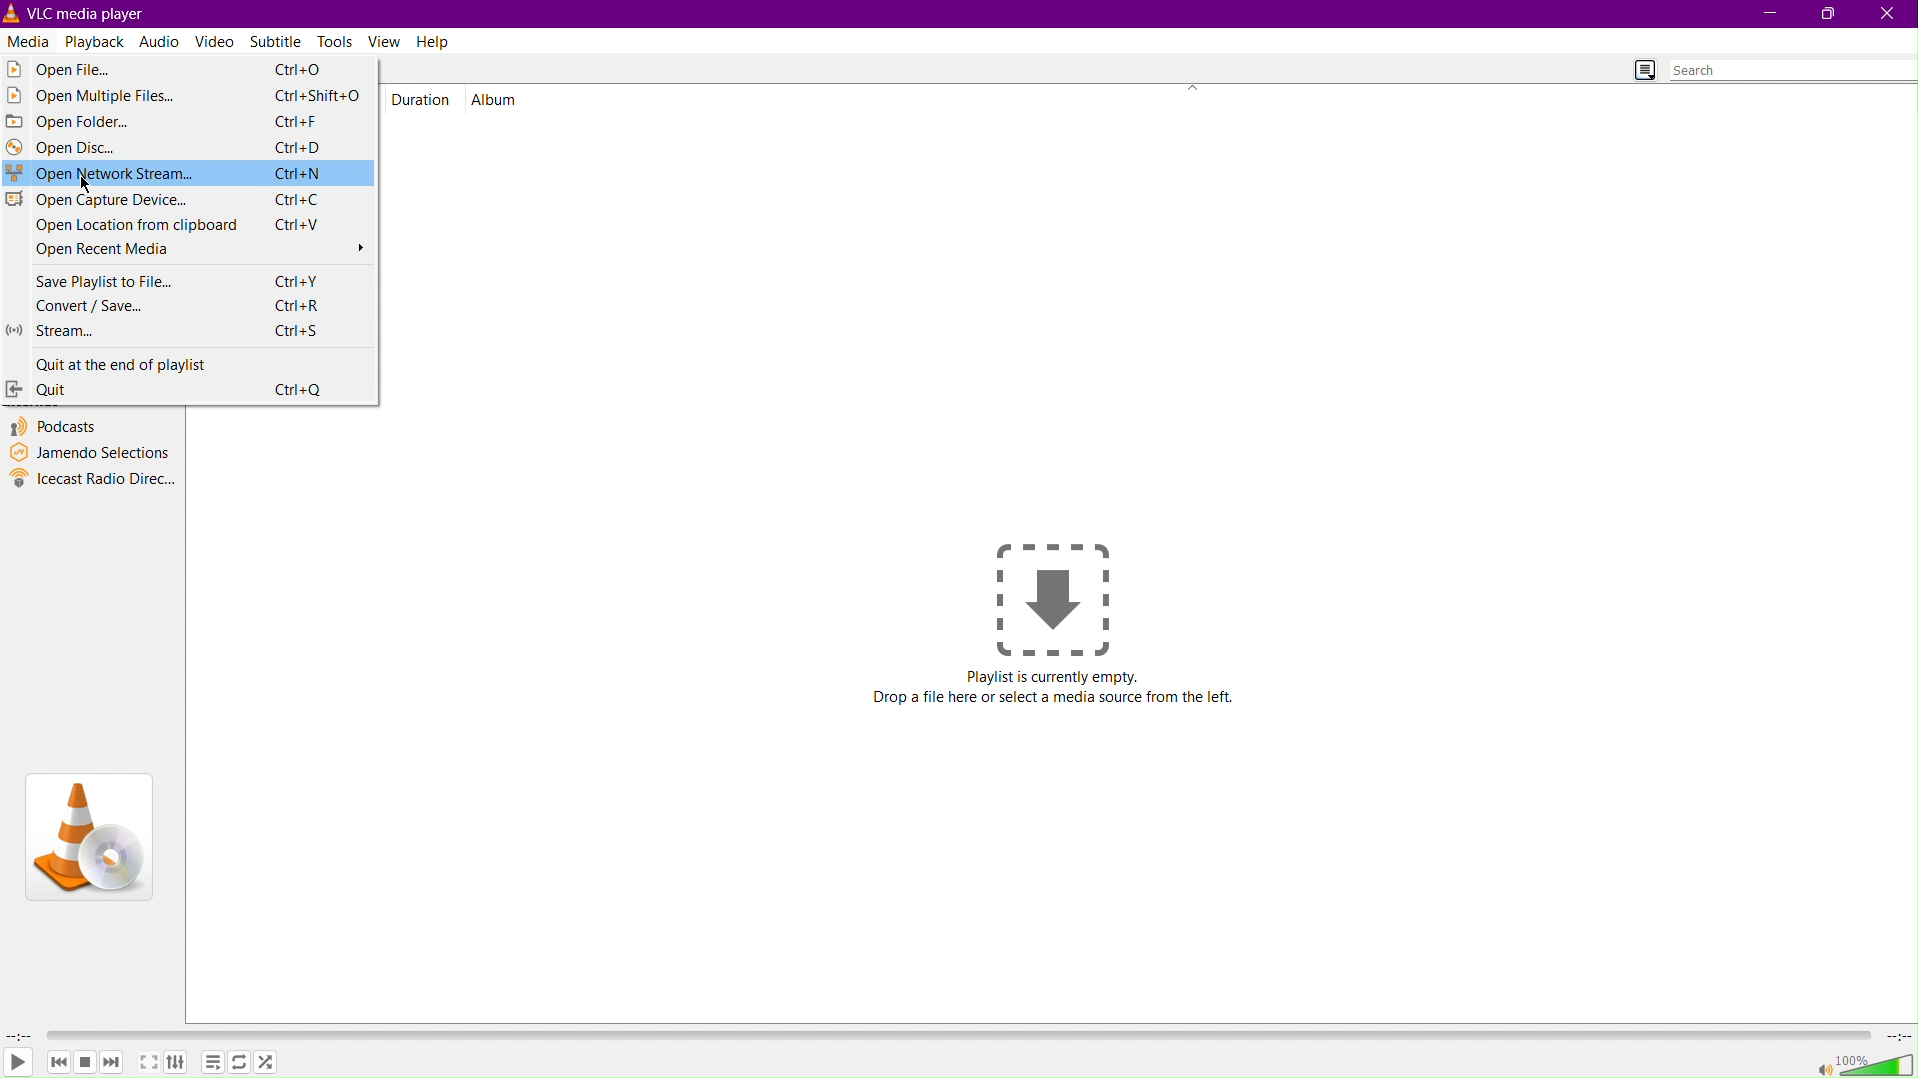 The image size is (1918, 1078). What do you see at coordinates (12, 12) in the screenshot?
I see `logo` at bounding box center [12, 12].